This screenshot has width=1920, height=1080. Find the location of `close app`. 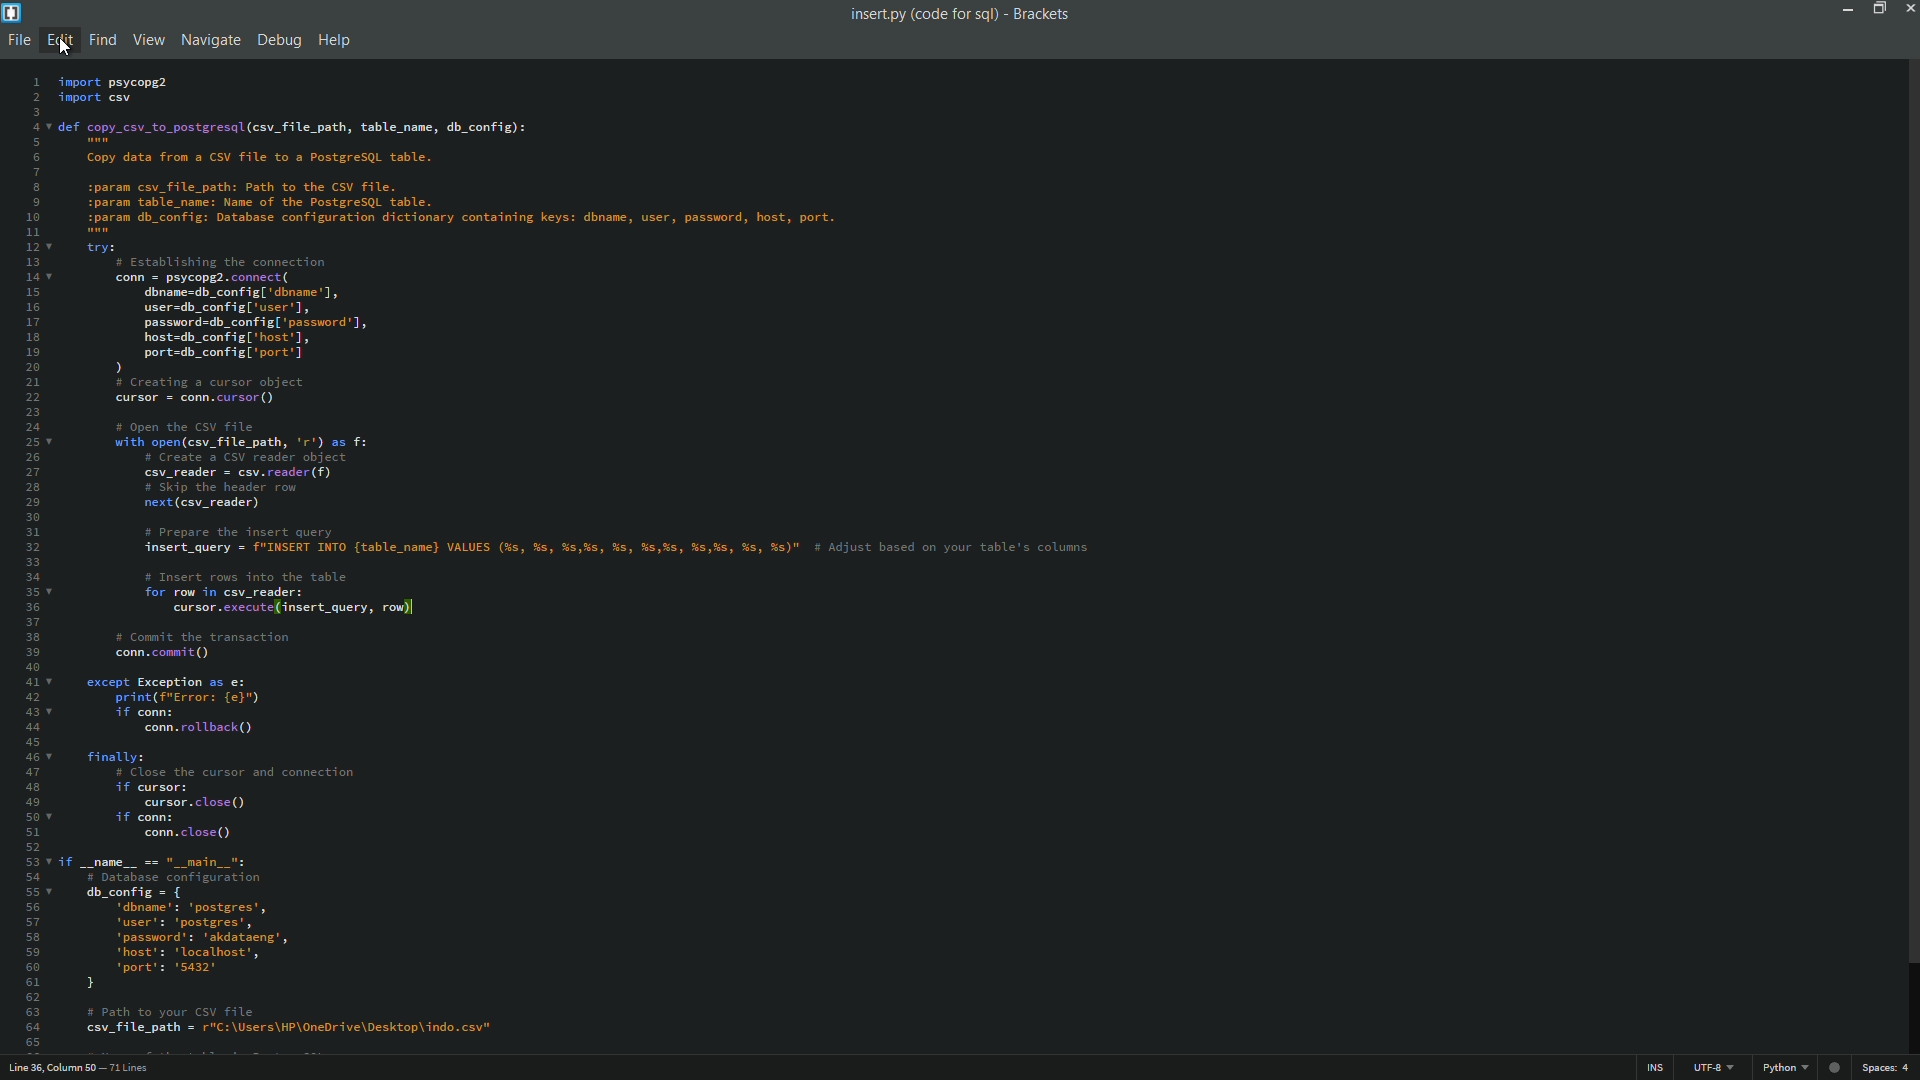

close app is located at coordinates (1908, 8).